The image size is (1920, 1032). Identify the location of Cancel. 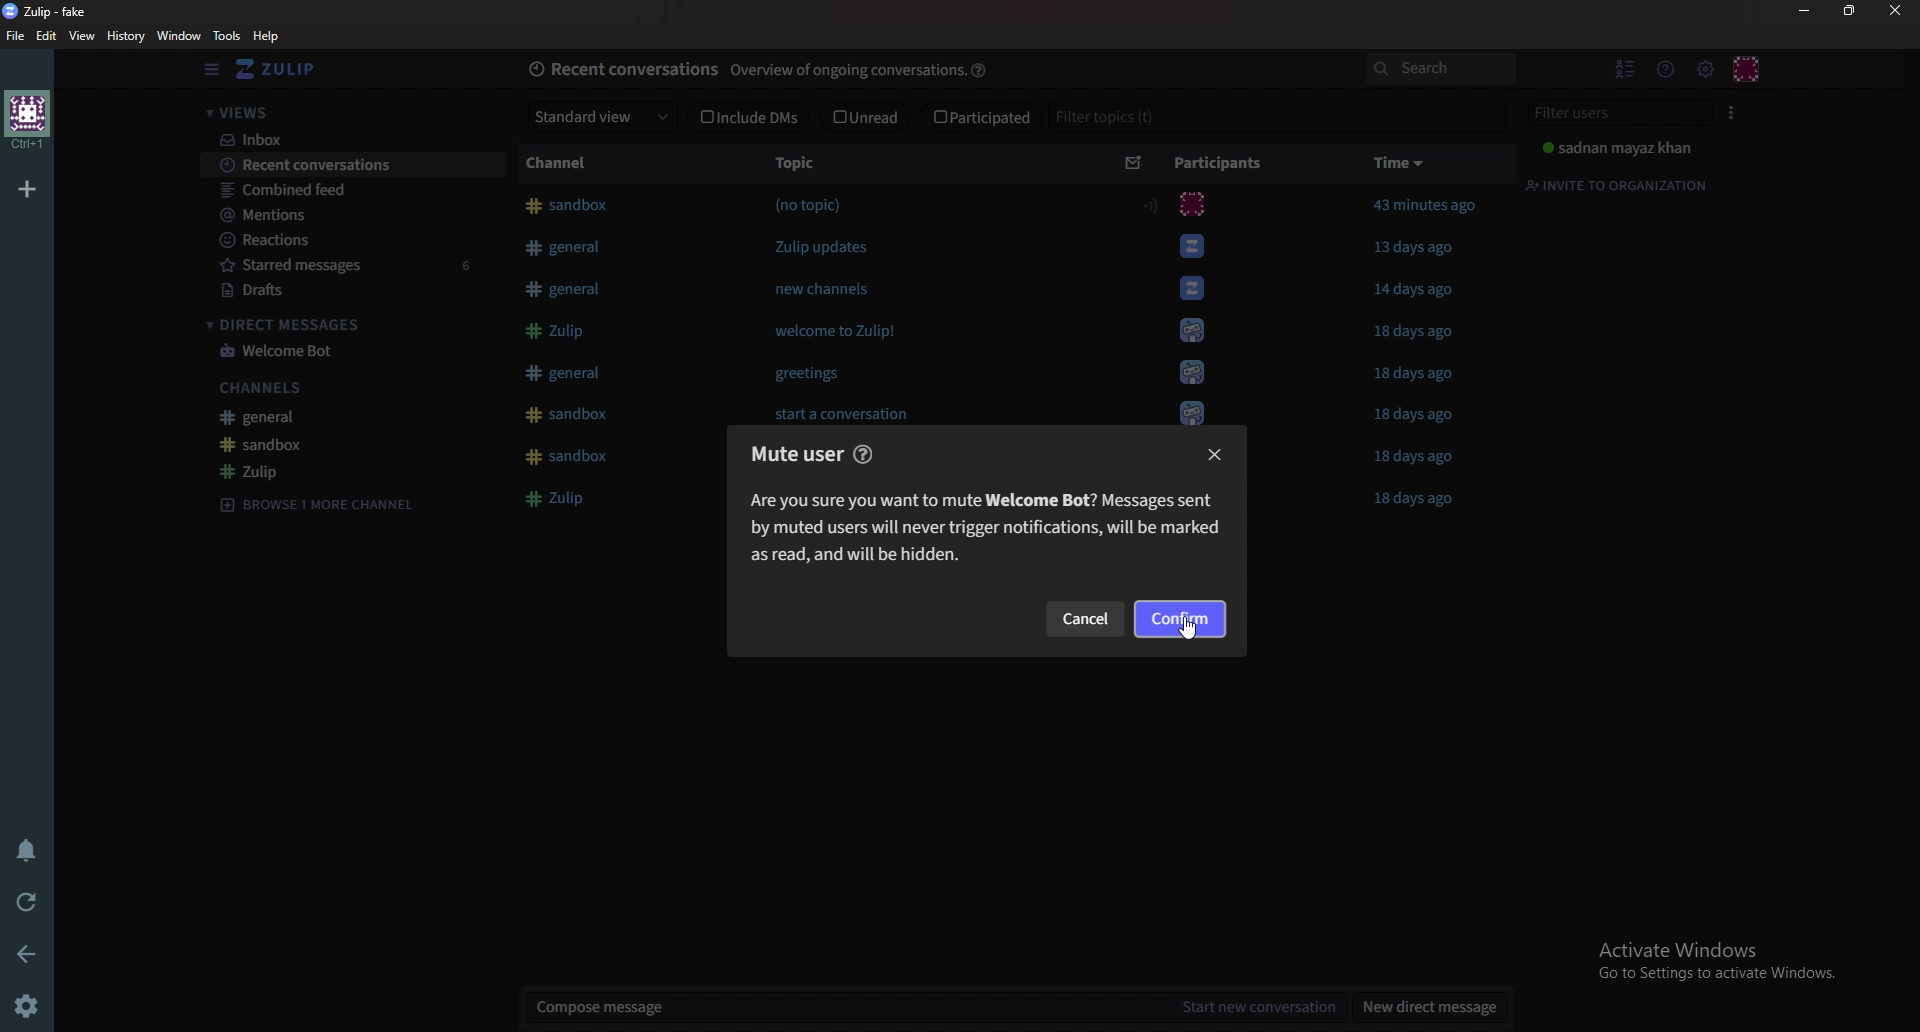
(1084, 620).